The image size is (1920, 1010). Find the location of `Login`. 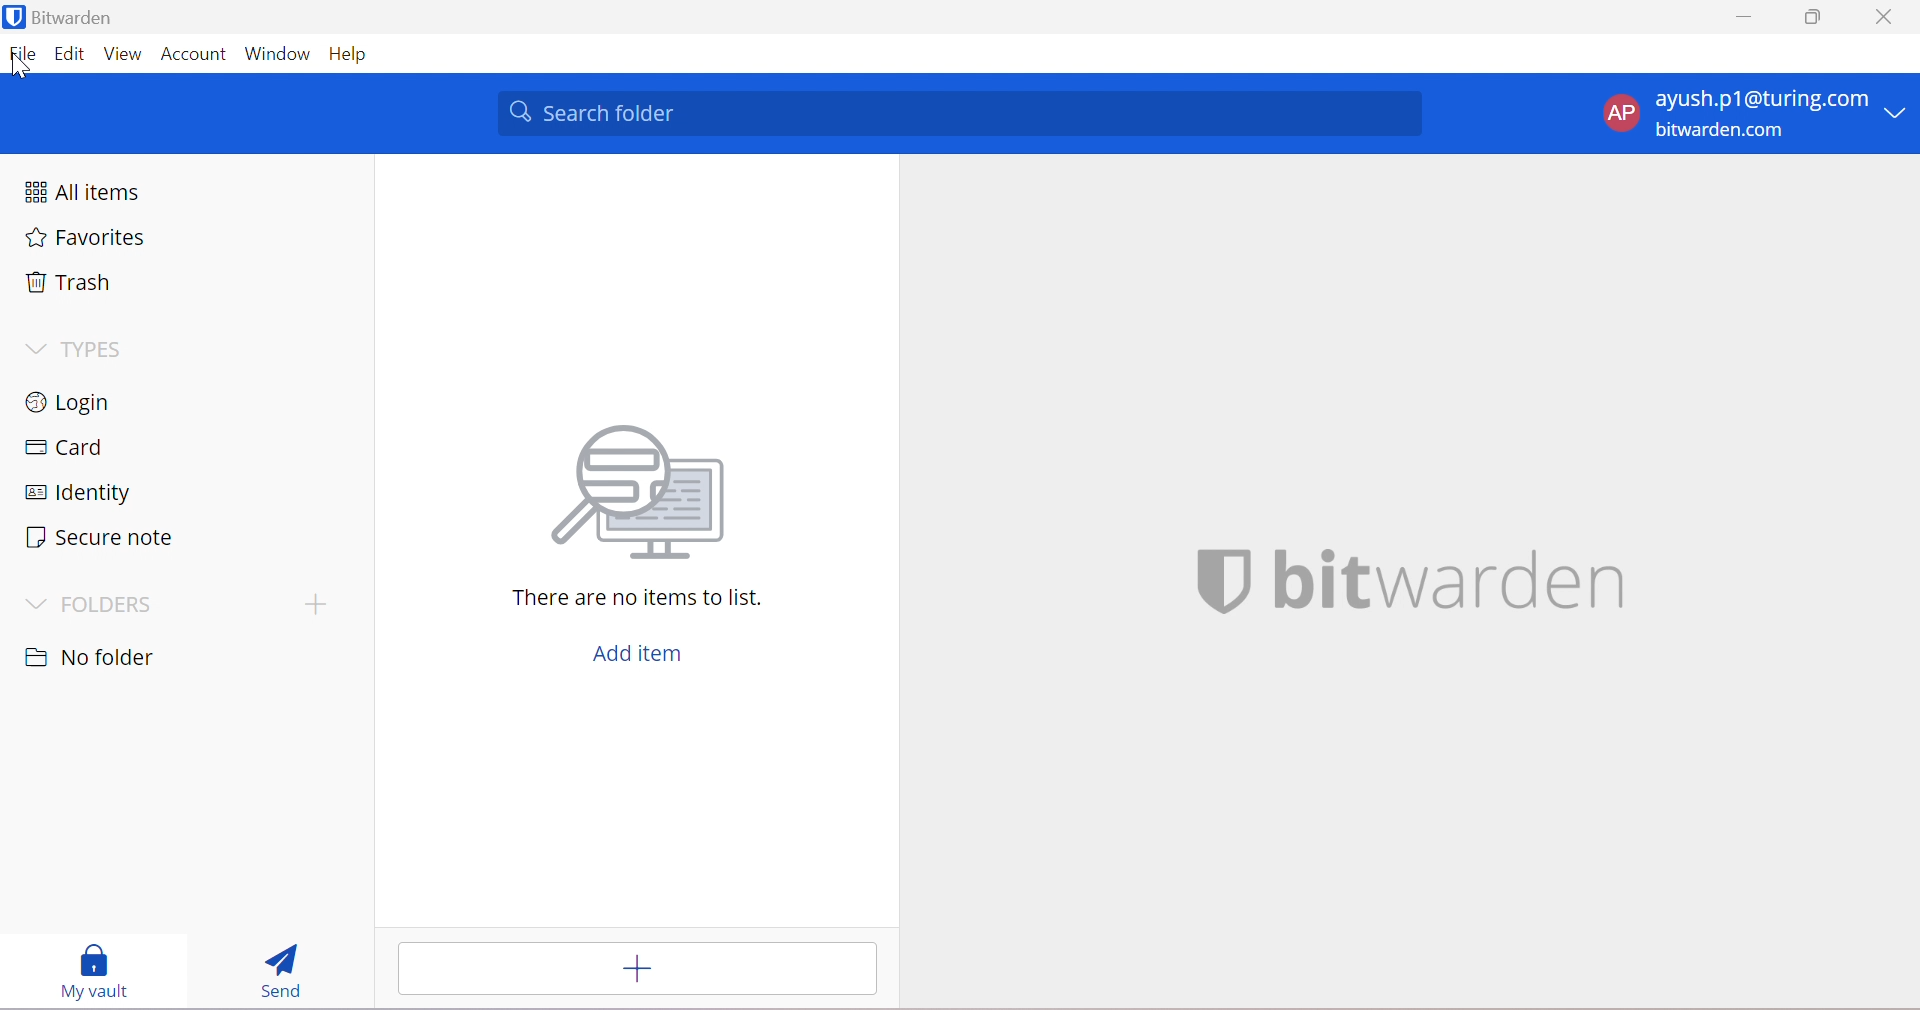

Login is located at coordinates (73, 400).